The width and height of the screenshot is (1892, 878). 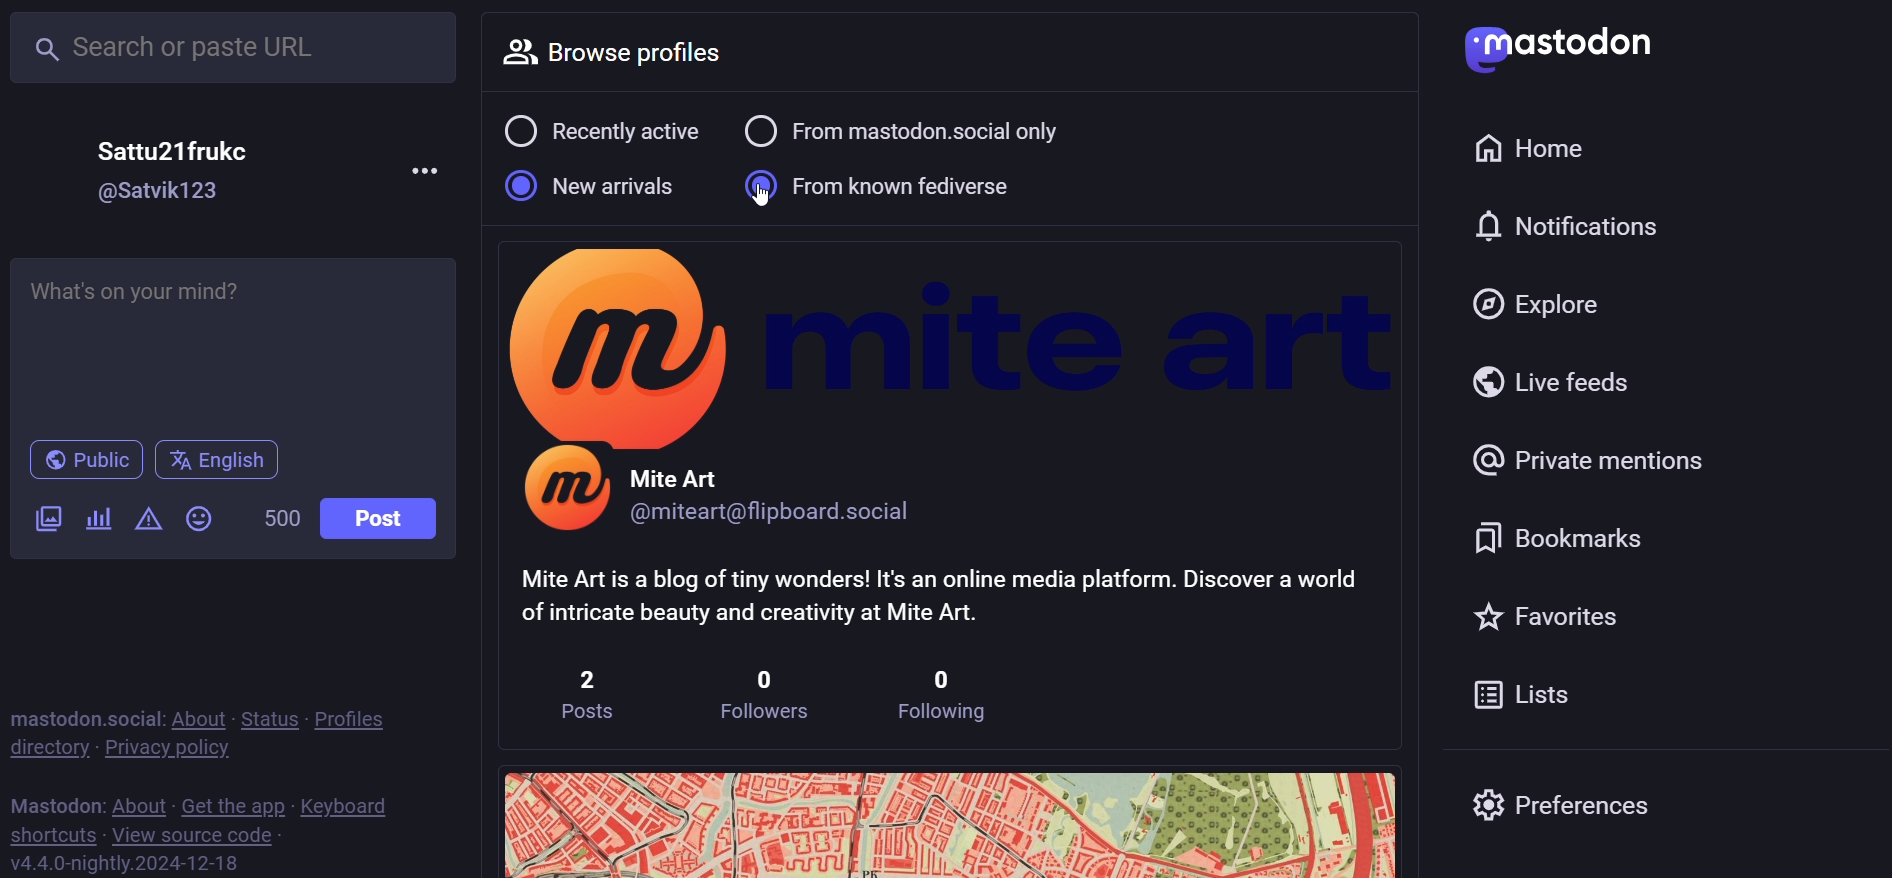 I want to click on mastodon, so click(x=54, y=806).